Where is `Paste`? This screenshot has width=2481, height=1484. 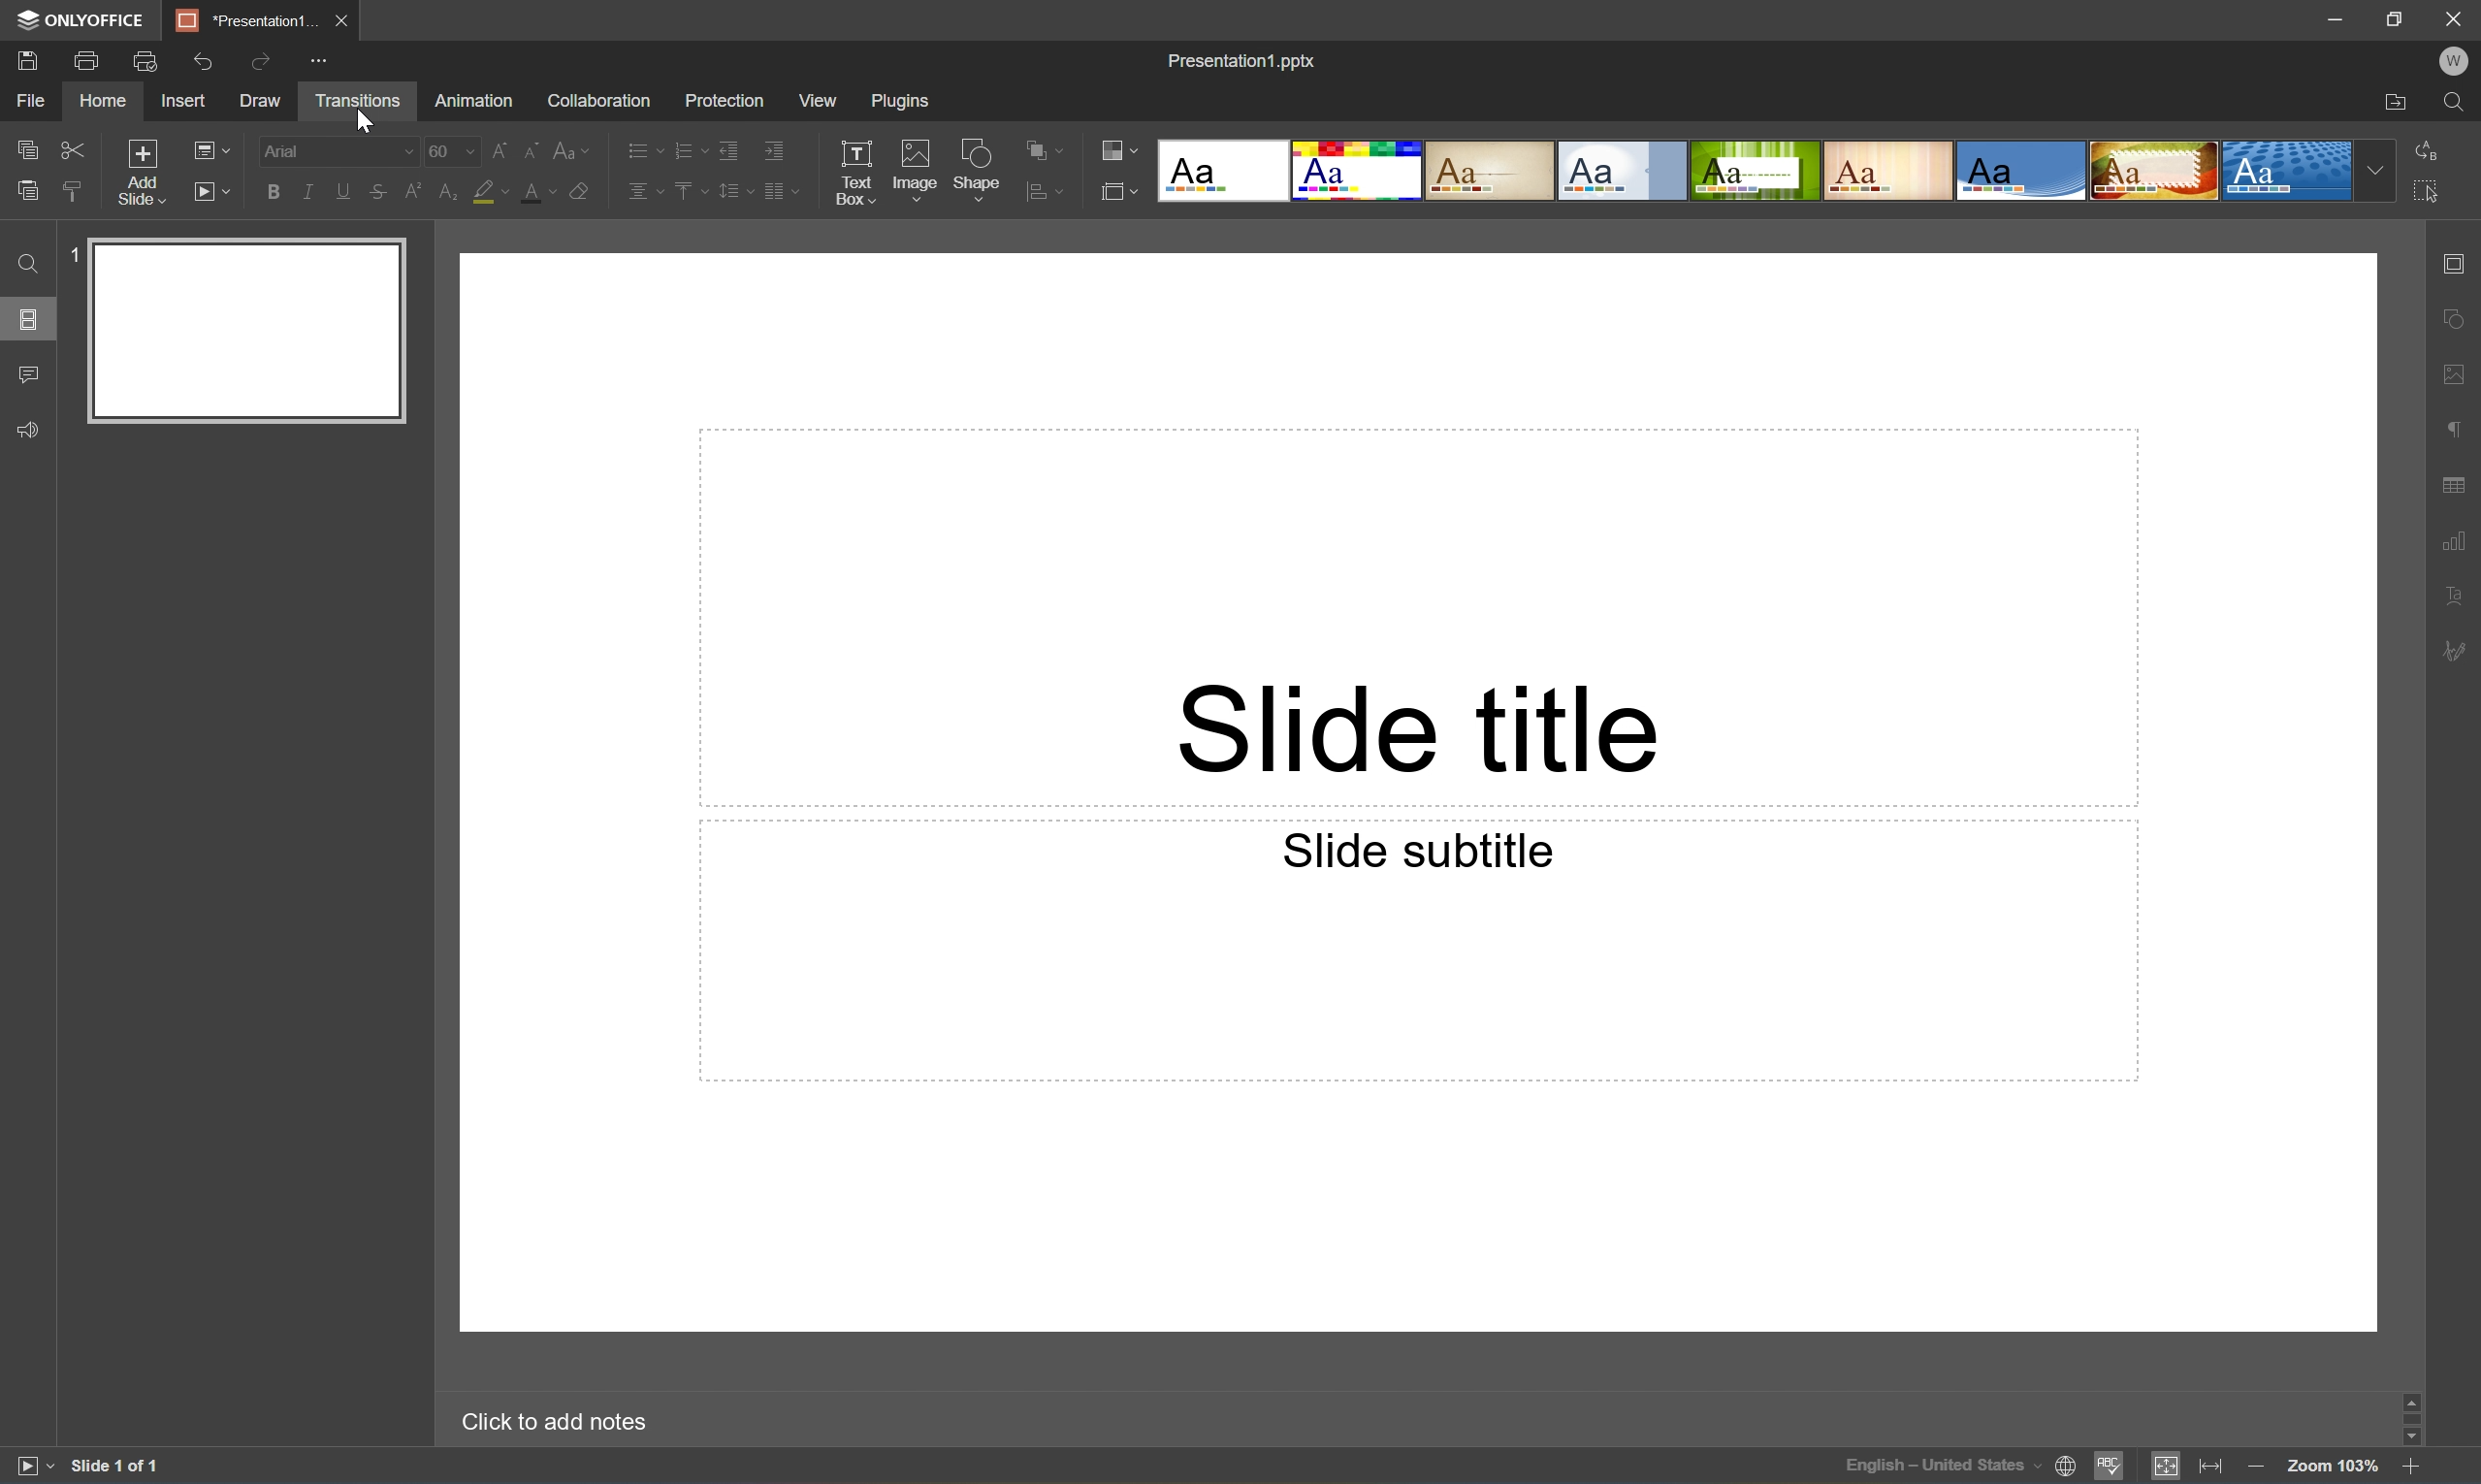 Paste is located at coordinates (30, 191).